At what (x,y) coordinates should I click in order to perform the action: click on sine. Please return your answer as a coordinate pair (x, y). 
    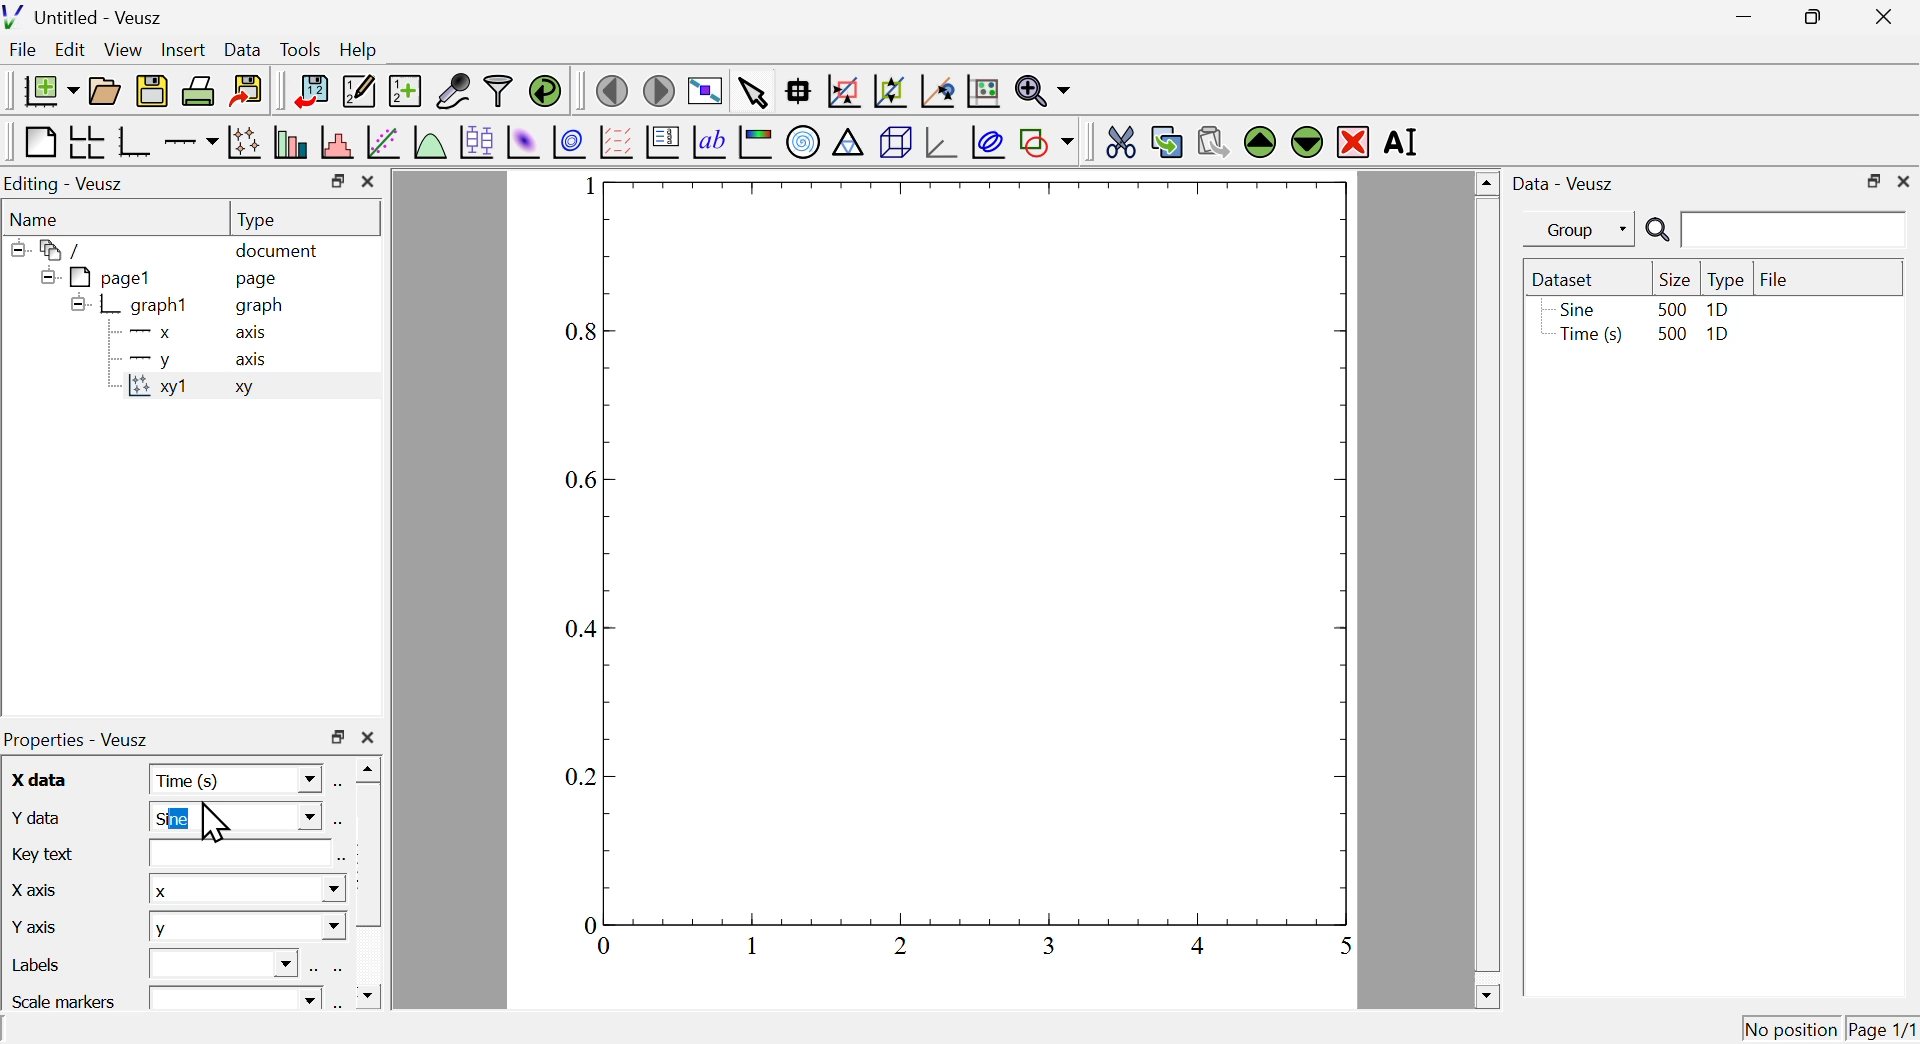
    Looking at the image, I should click on (1575, 309).